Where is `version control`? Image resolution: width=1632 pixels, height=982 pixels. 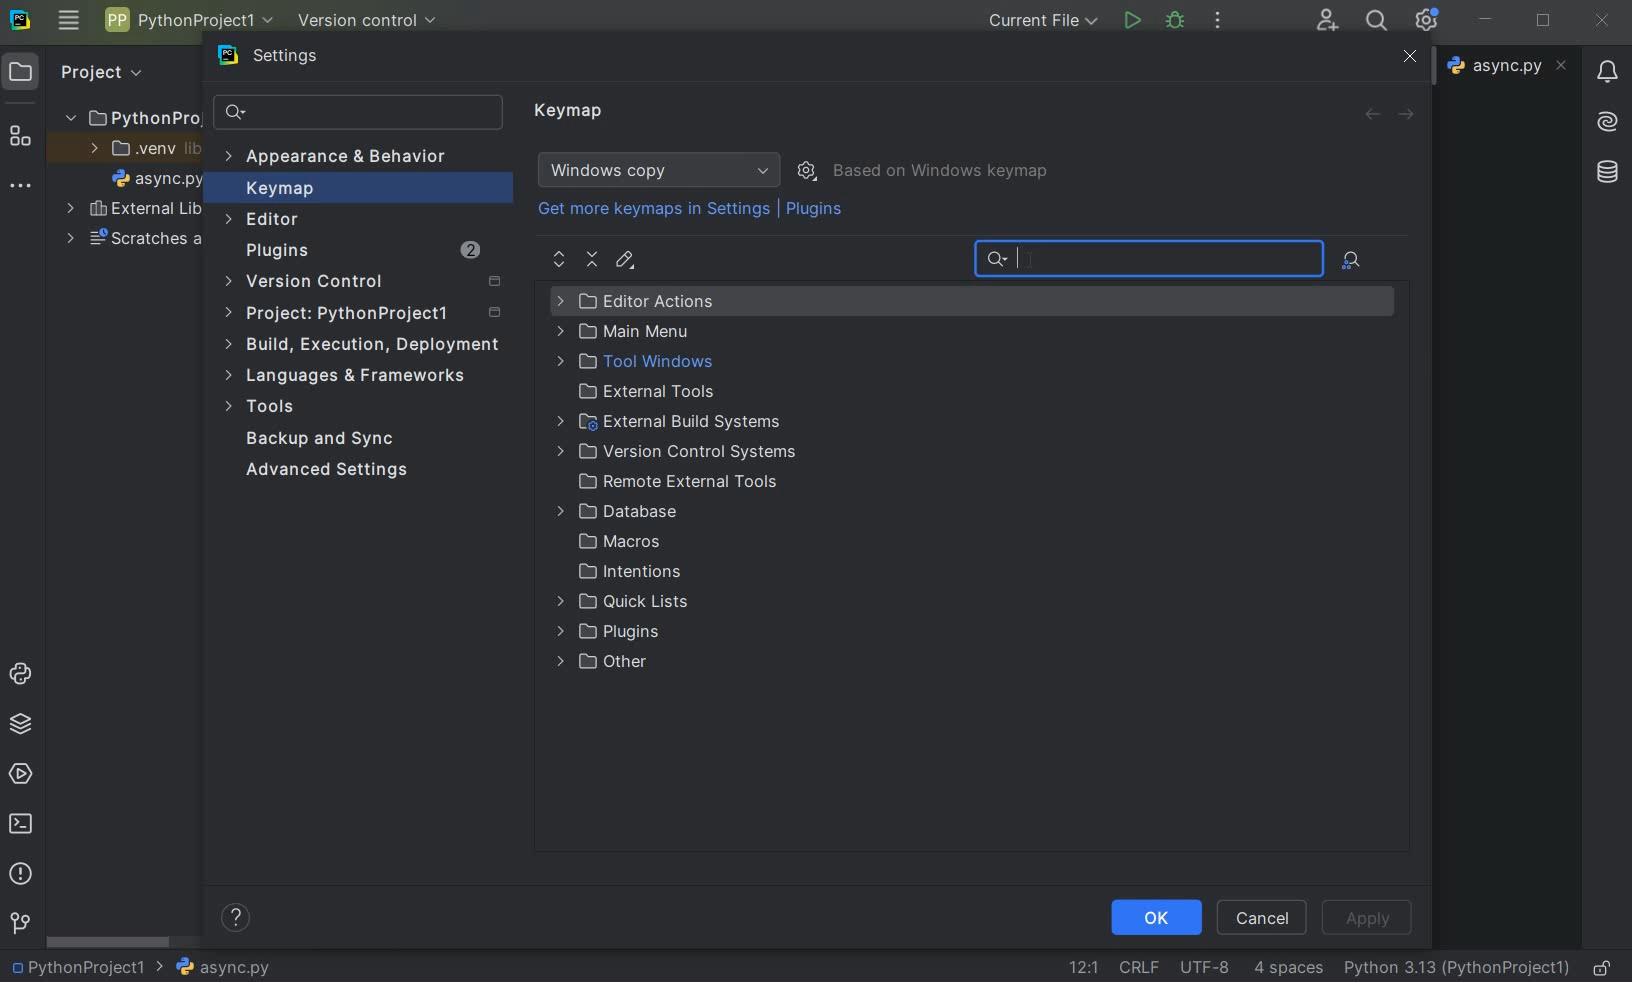
version control is located at coordinates (374, 20).